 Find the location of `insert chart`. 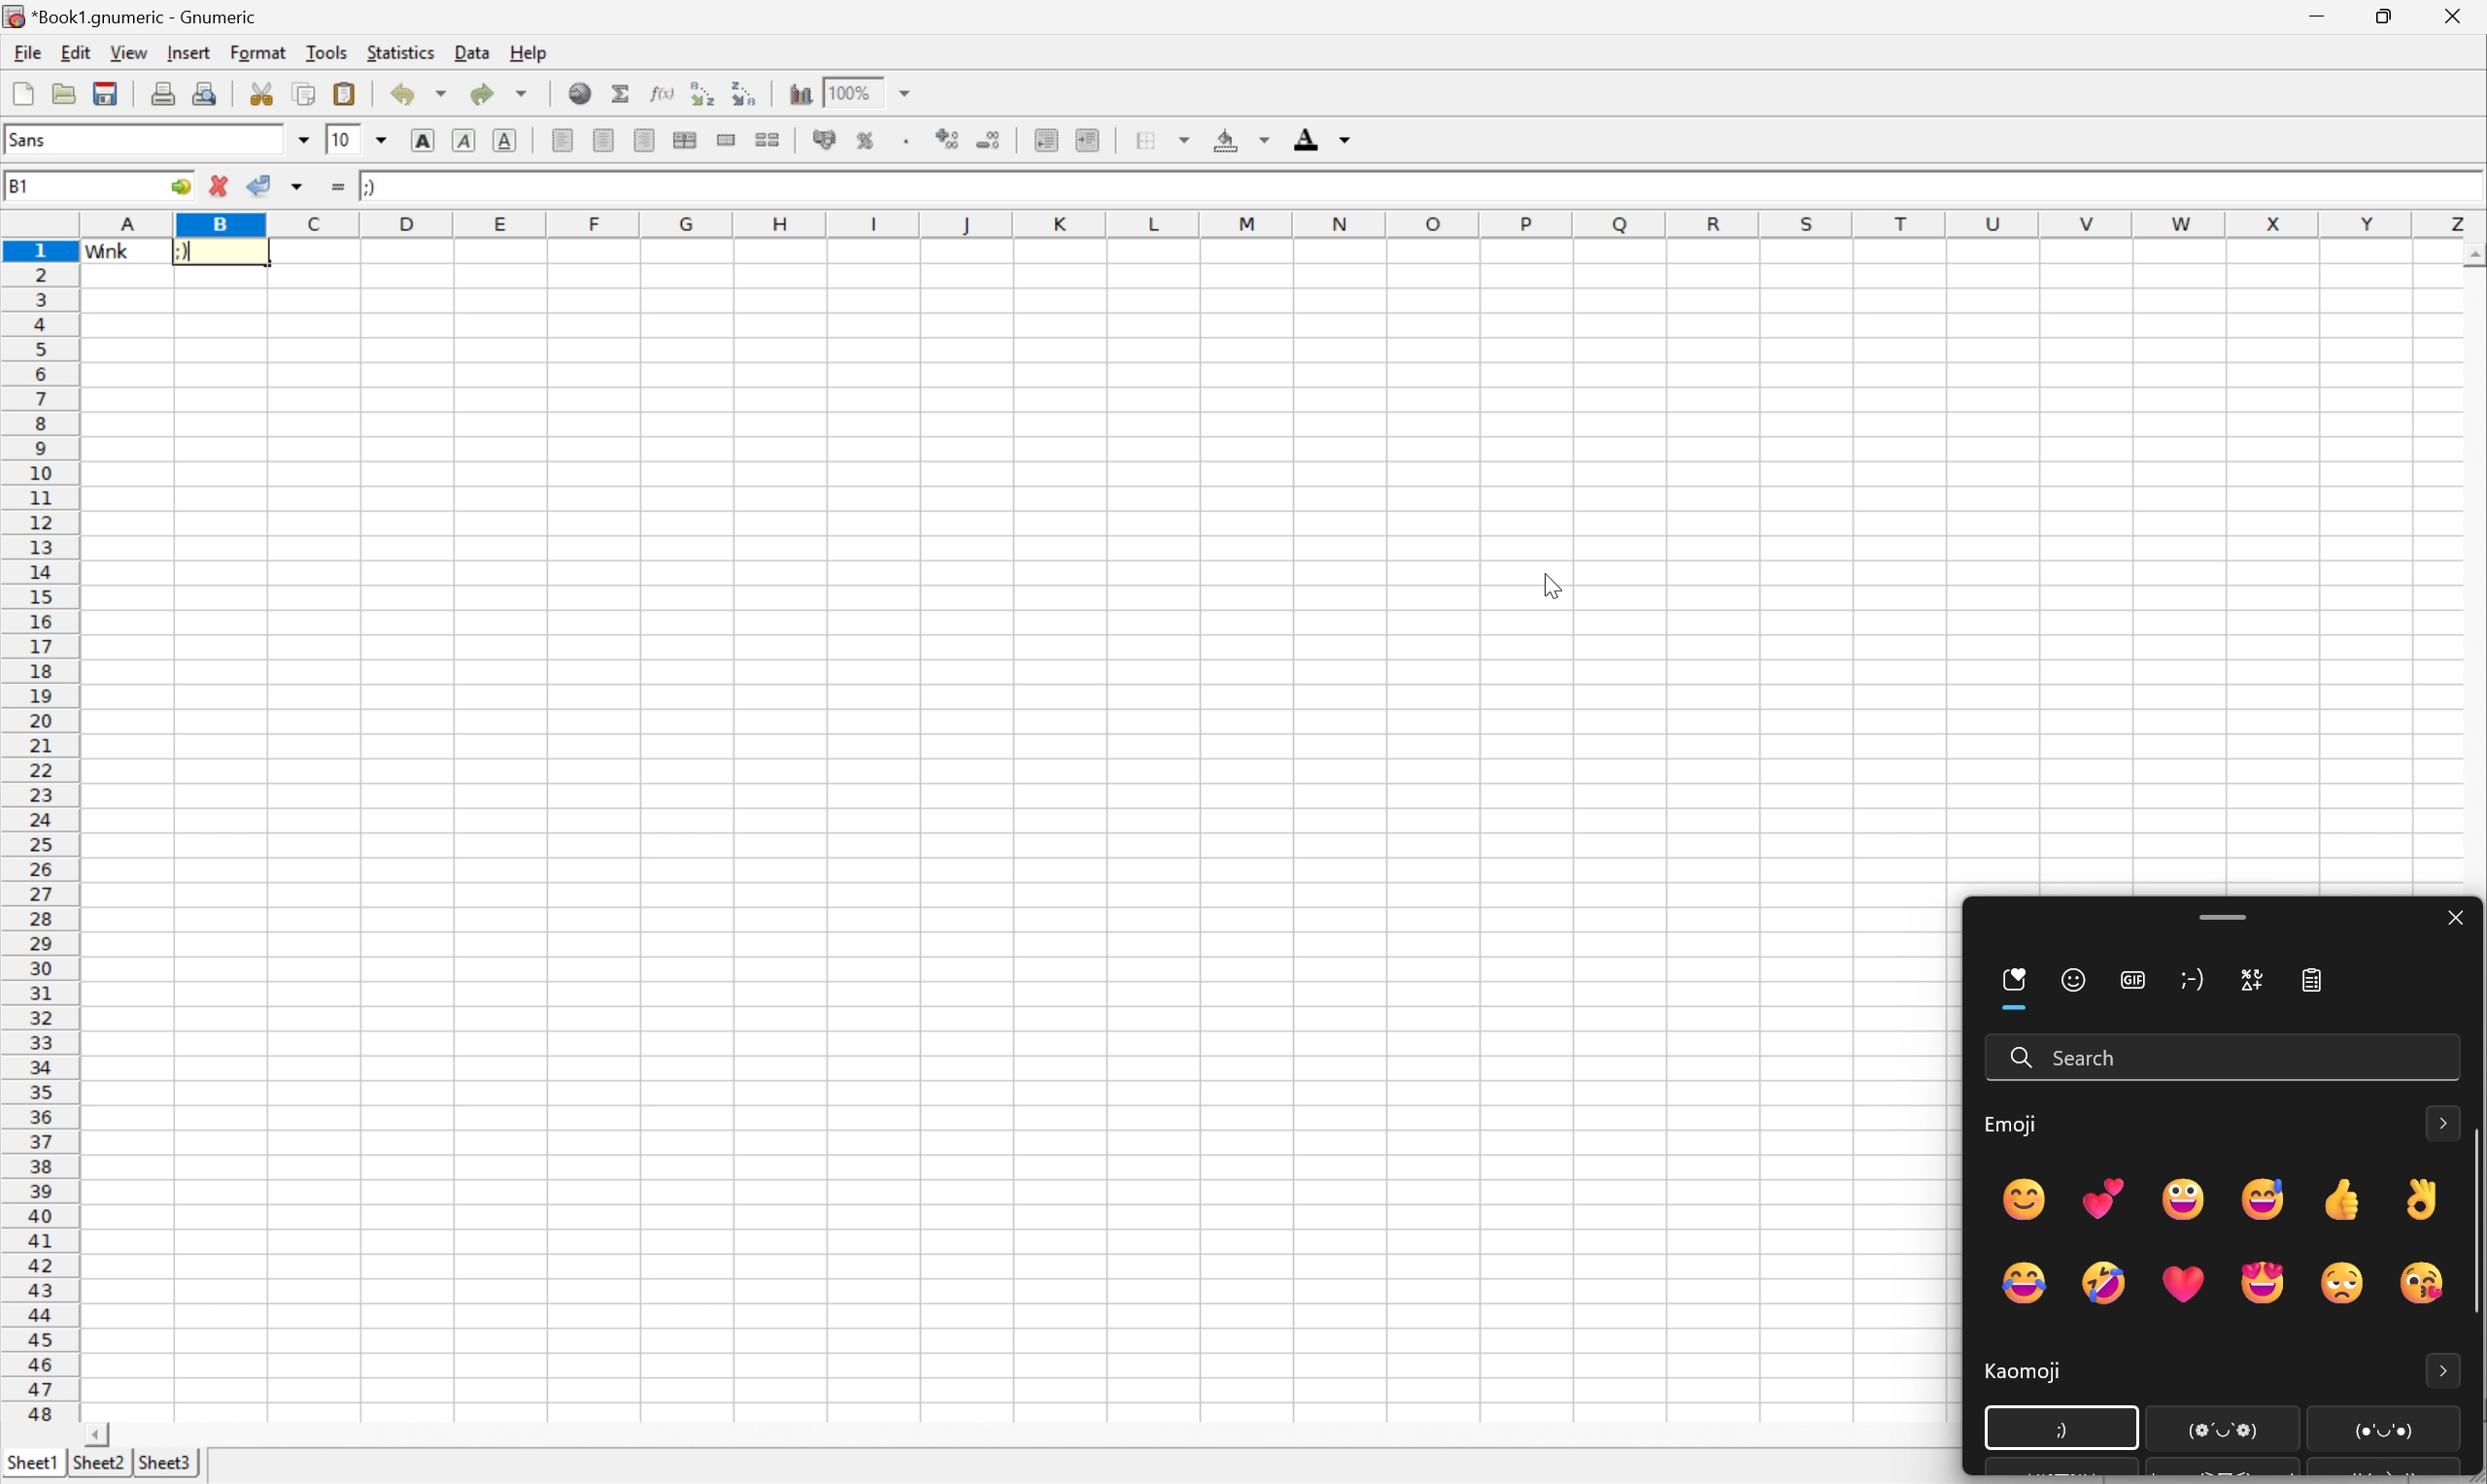

insert chart is located at coordinates (801, 93).